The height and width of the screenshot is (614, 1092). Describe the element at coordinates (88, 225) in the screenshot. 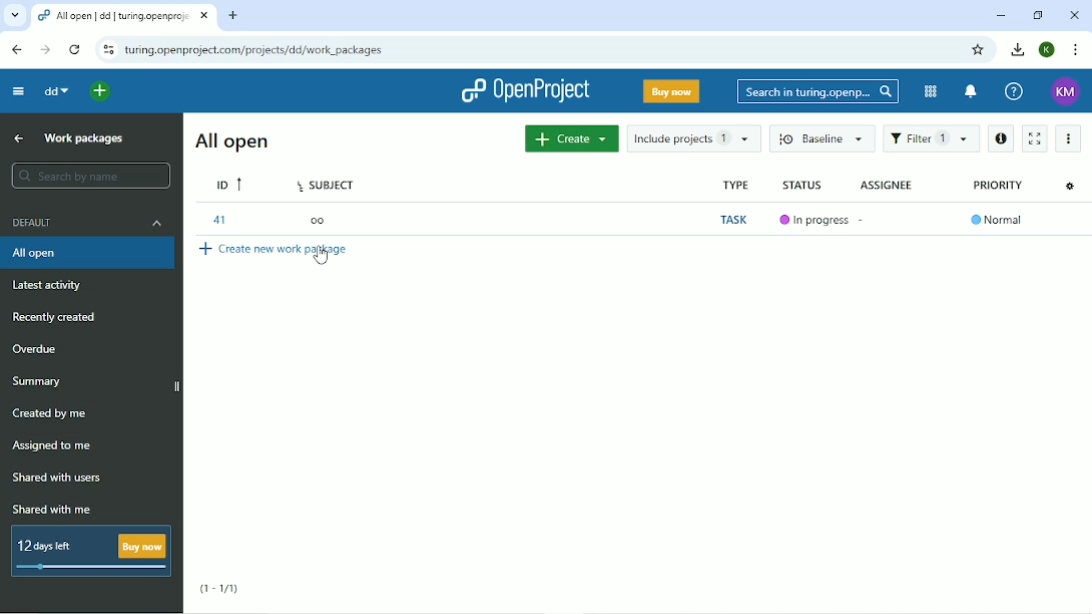

I see `Default` at that location.